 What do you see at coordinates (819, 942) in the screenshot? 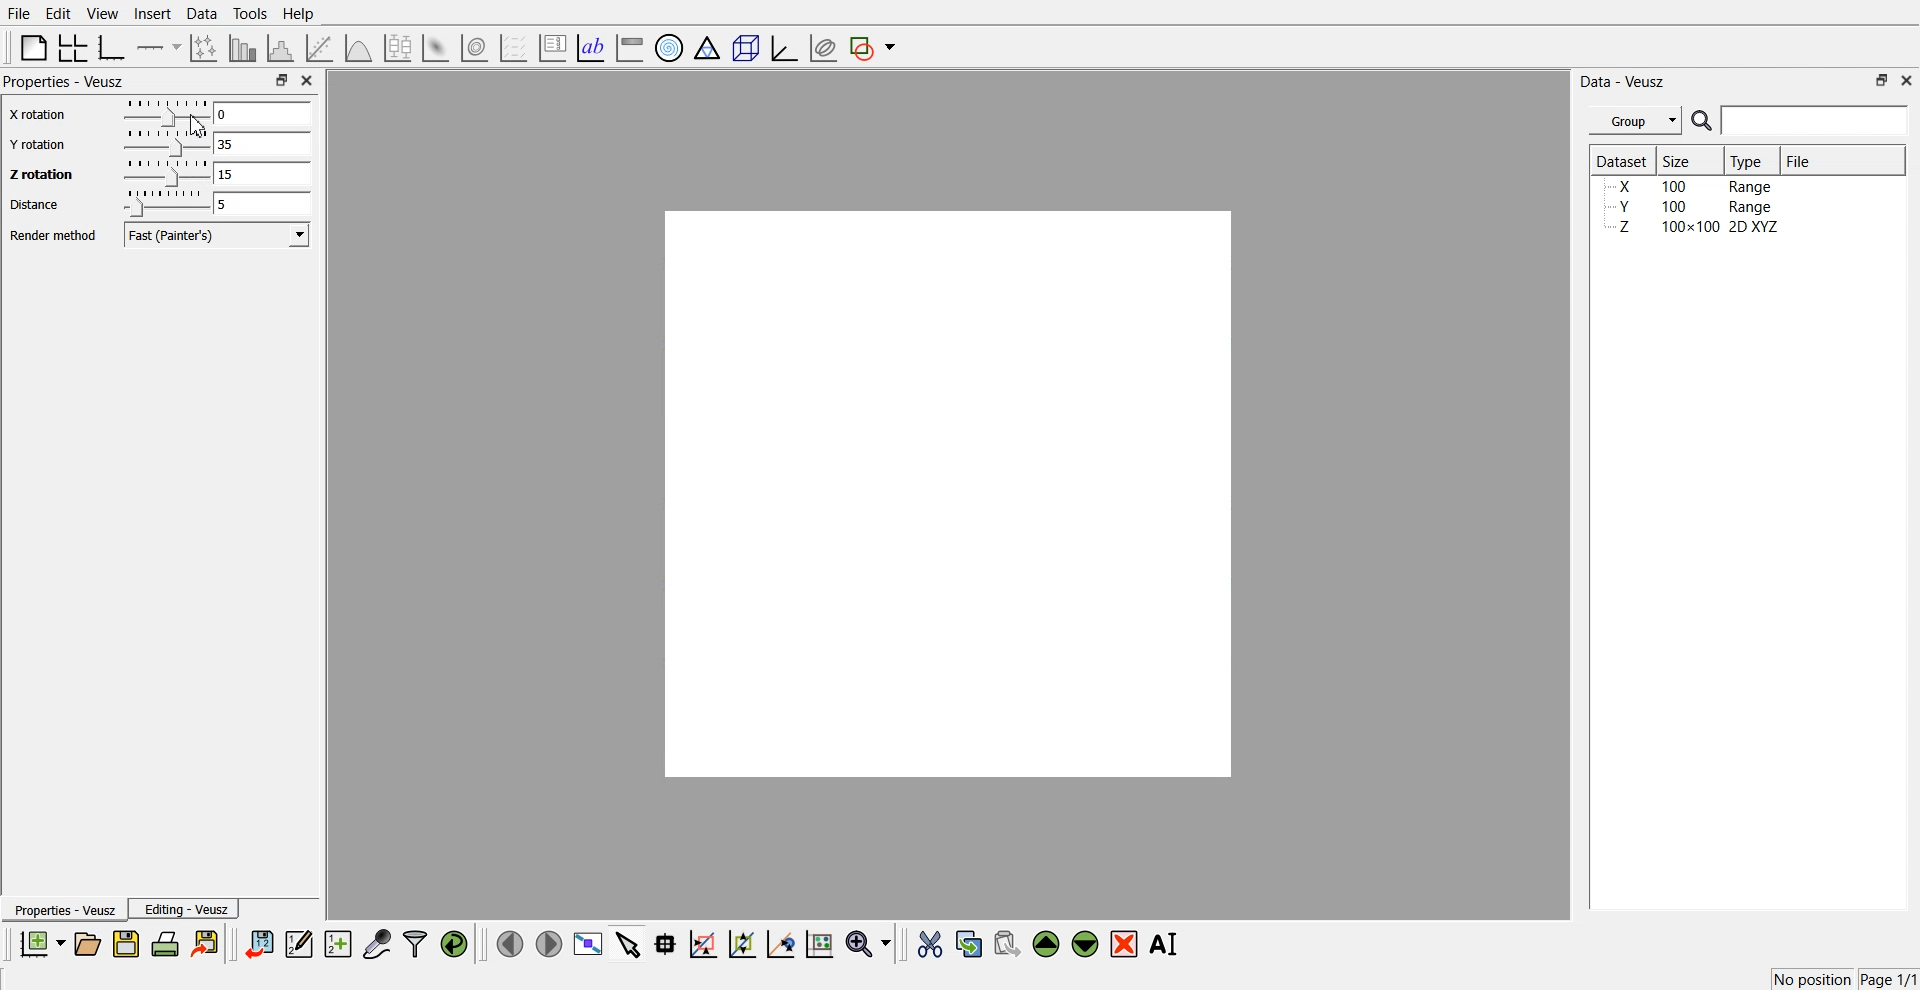
I see `Click to reset graph axes` at bounding box center [819, 942].